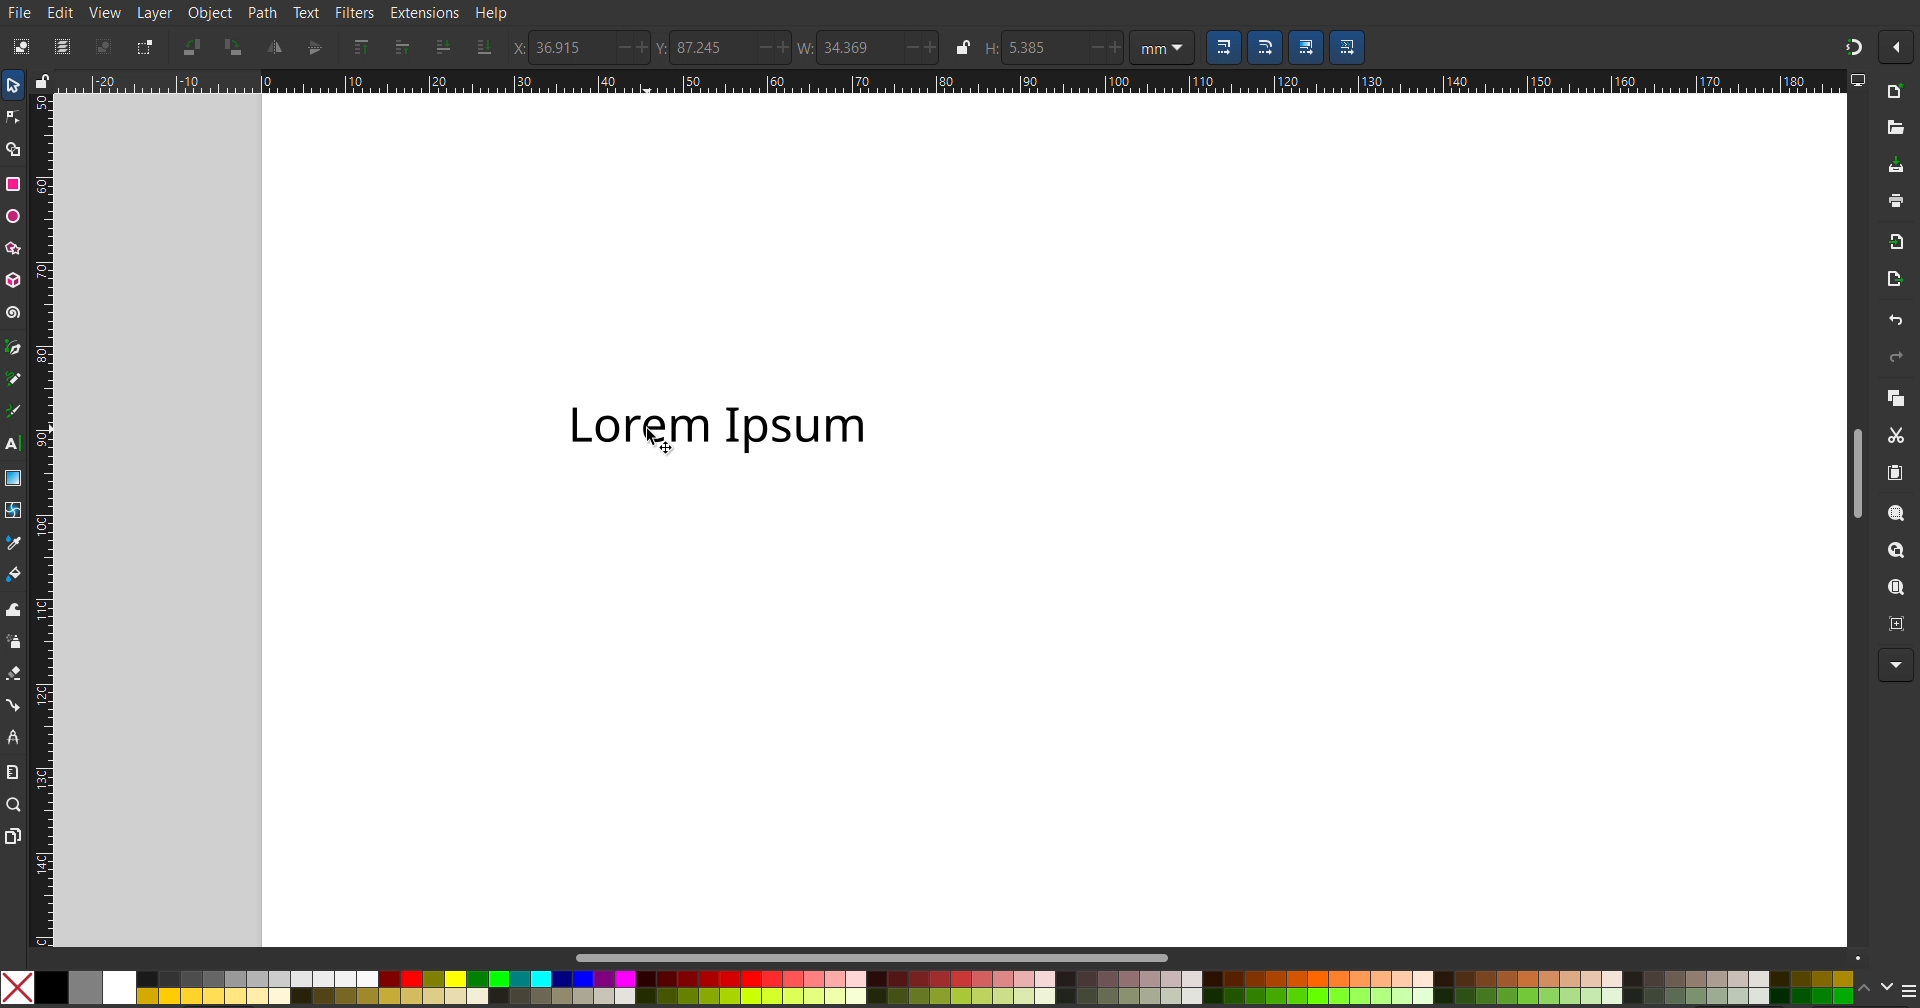 The image size is (1920, 1008). What do you see at coordinates (194, 50) in the screenshot?
I see `Rotate CCW` at bounding box center [194, 50].